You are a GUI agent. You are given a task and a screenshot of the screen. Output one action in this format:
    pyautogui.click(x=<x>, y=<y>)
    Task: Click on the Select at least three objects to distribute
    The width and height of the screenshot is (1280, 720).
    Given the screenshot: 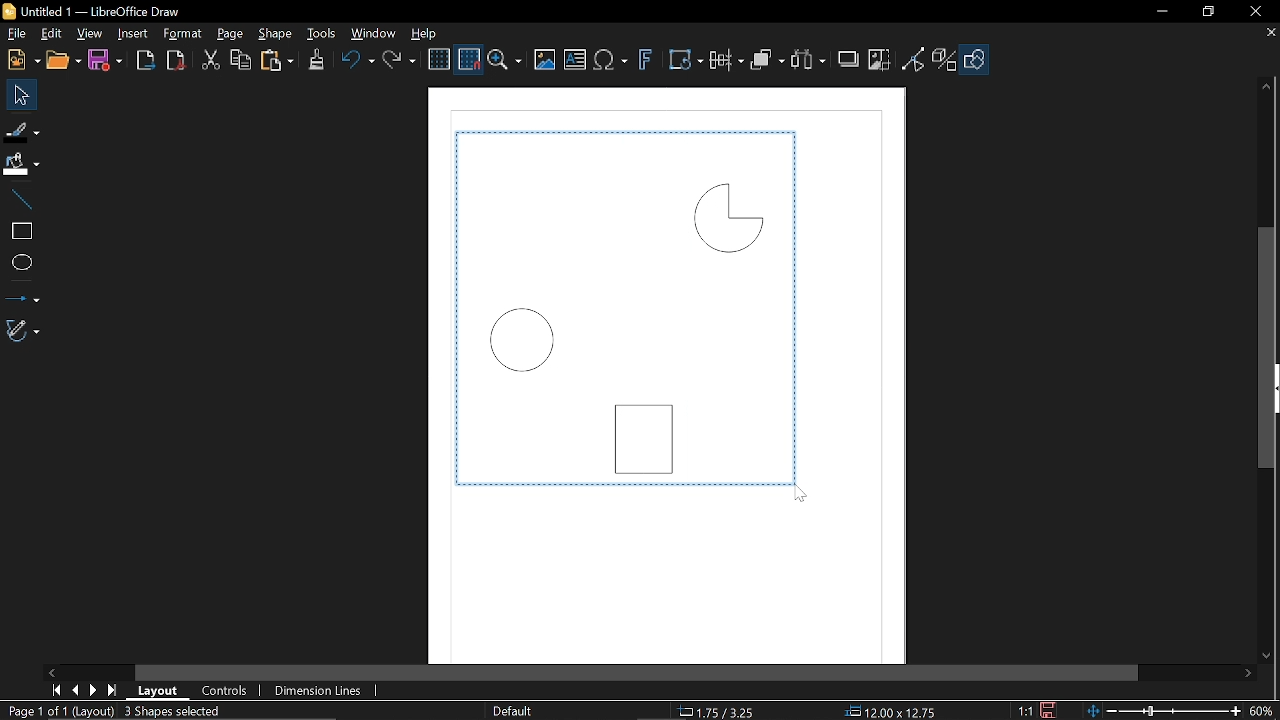 What is the action you would take?
    pyautogui.click(x=810, y=60)
    